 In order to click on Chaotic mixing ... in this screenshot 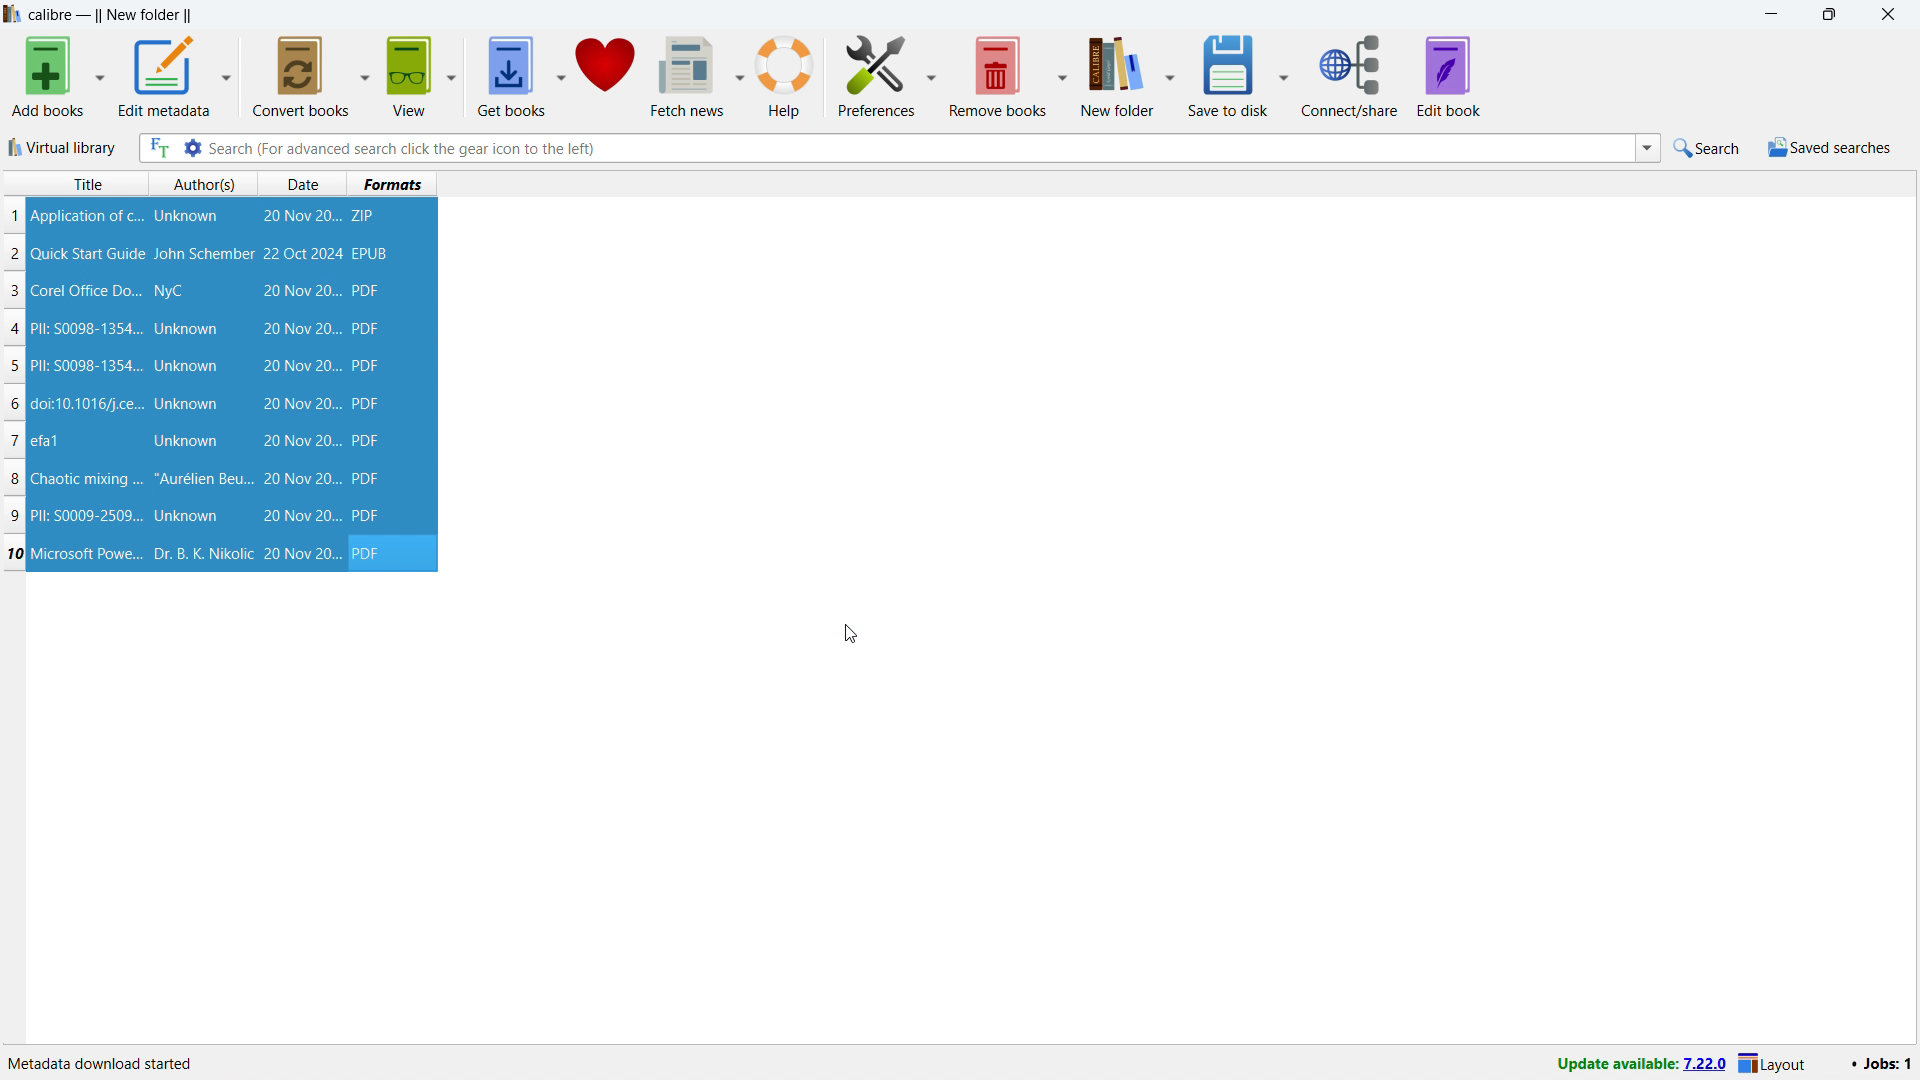, I will do `click(86, 480)`.